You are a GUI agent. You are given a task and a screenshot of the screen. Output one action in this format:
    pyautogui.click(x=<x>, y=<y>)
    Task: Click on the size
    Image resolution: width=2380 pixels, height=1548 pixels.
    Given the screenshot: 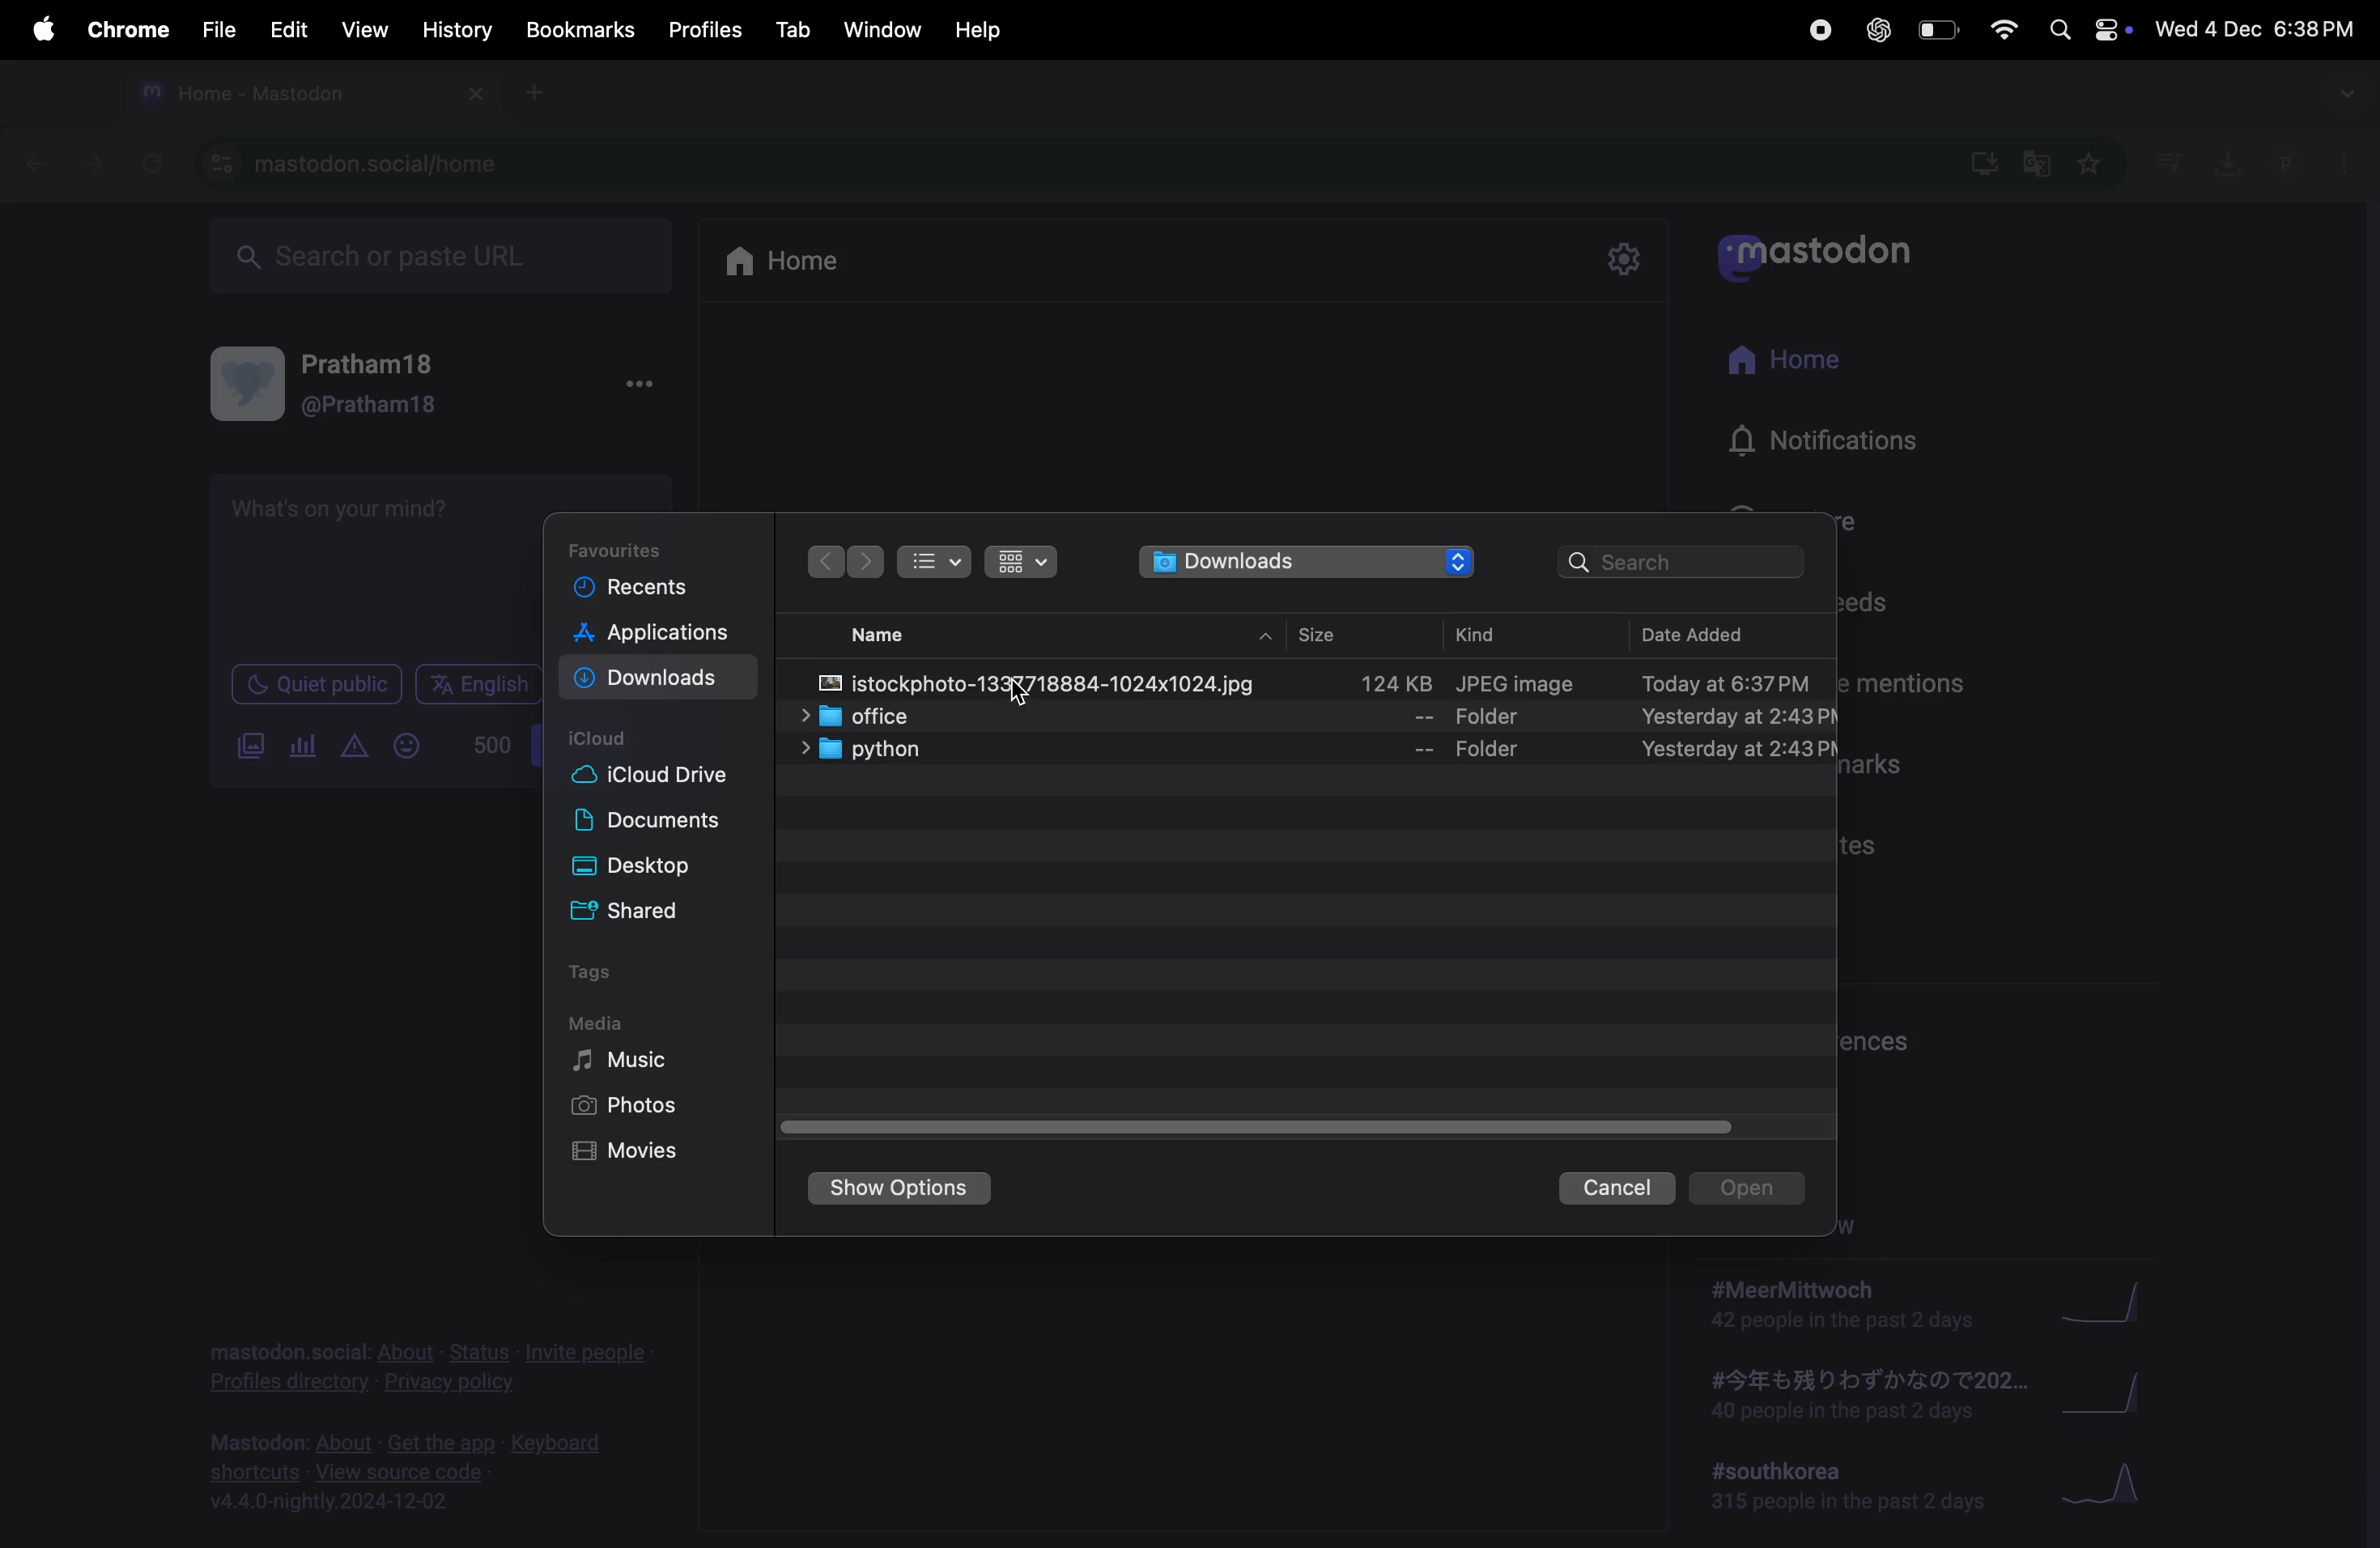 What is the action you would take?
    pyautogui.click(x=1317, y=629)
    